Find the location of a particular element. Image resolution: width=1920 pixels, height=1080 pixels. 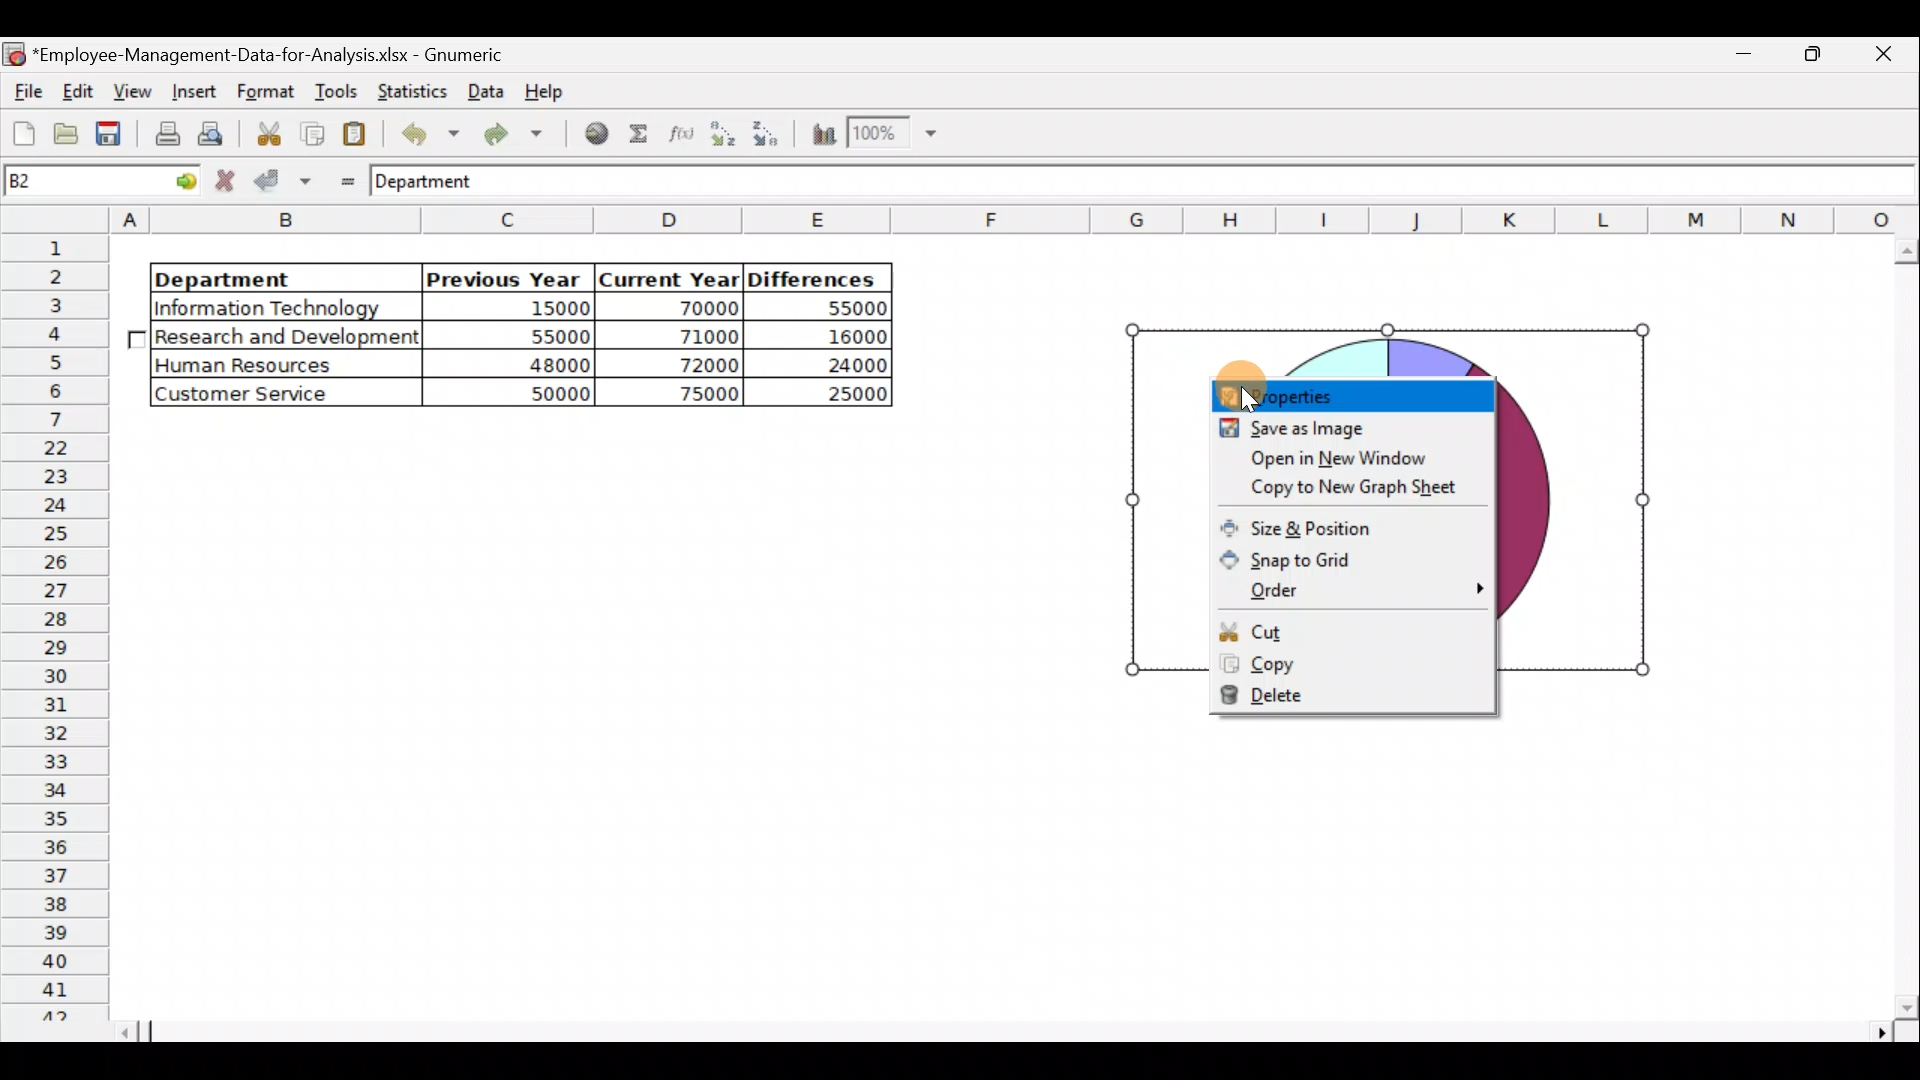

Open a file is located at coordinates (64, 137).